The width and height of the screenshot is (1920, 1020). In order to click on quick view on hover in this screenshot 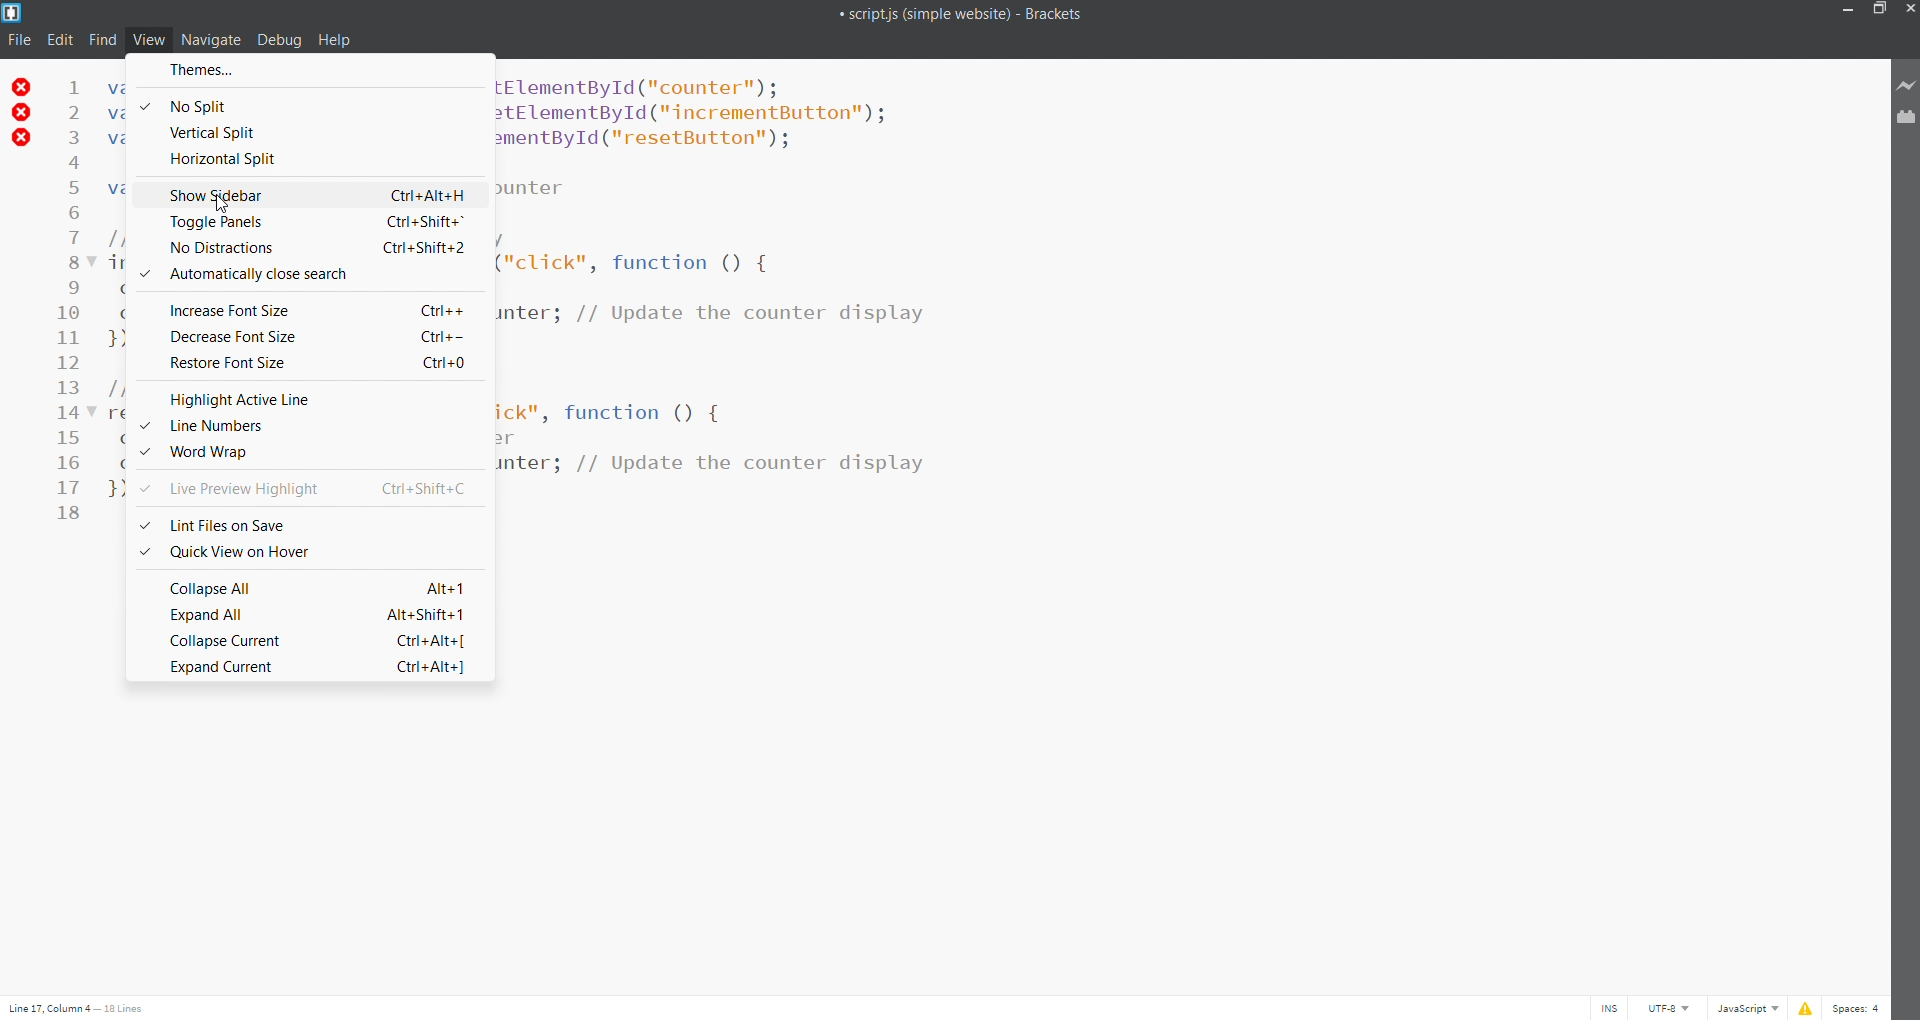, I will do `click(226, 551)`.